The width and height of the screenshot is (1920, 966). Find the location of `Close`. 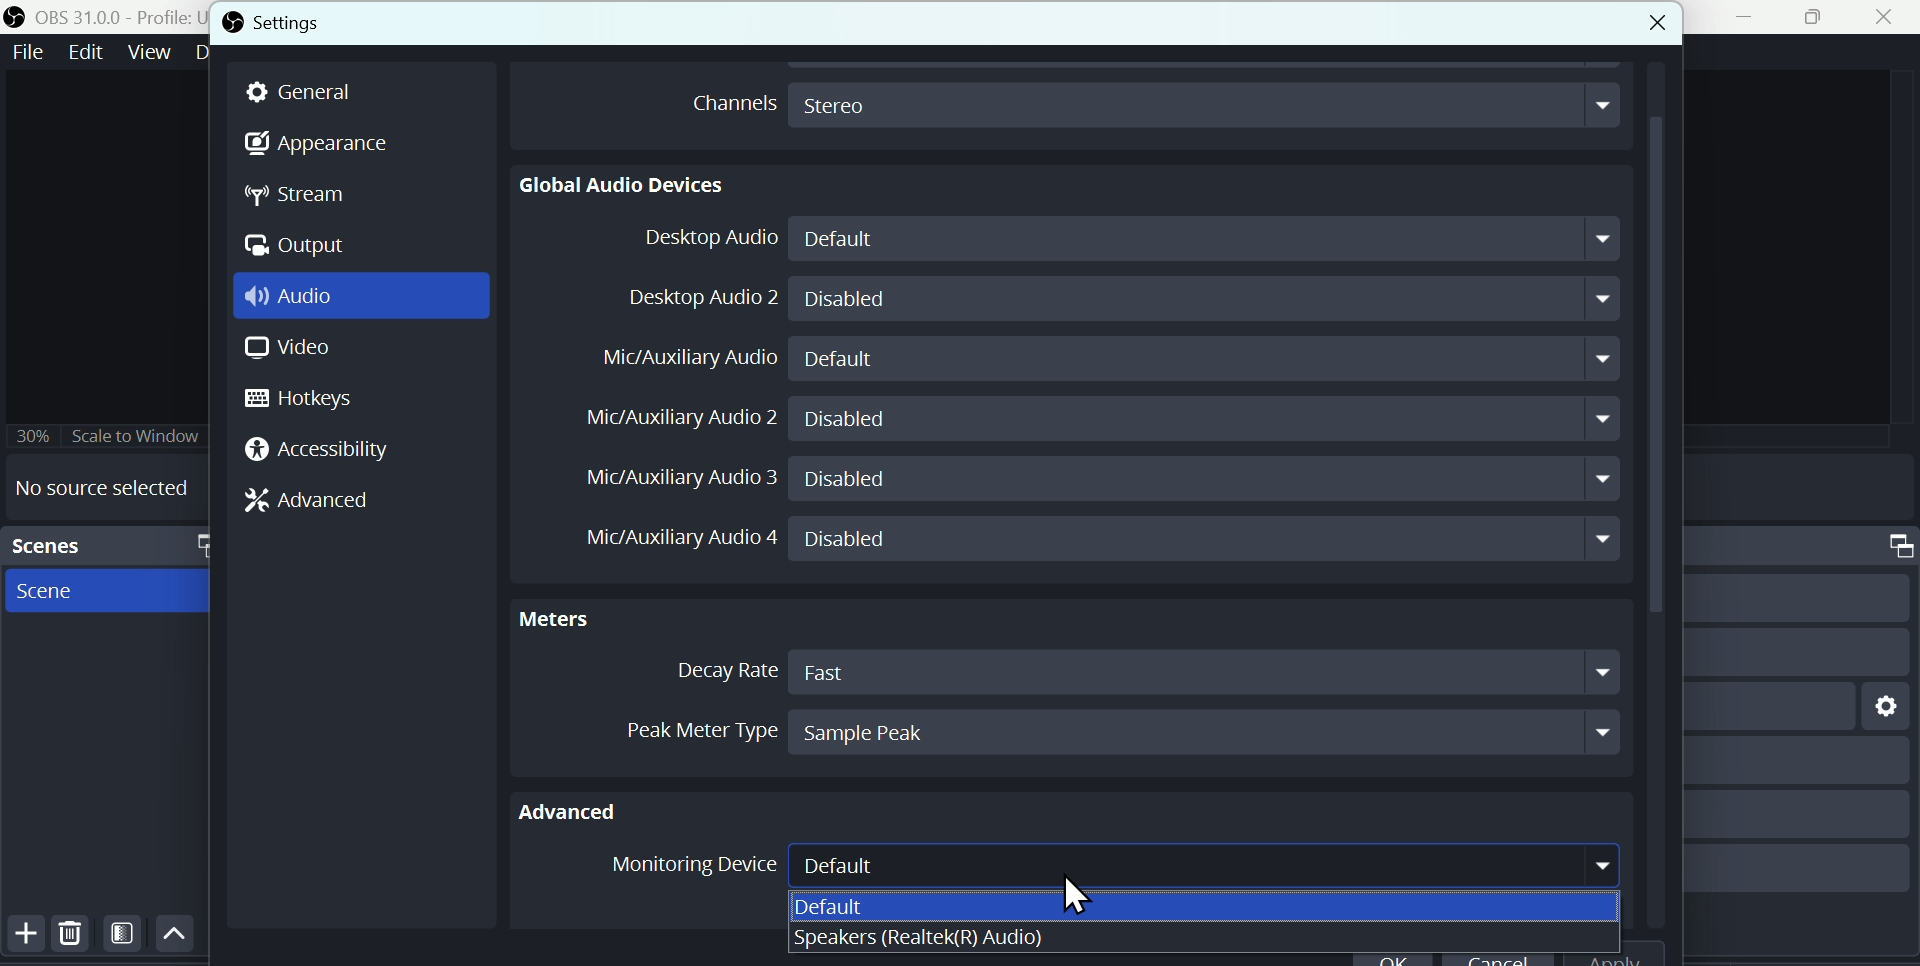

Close is located at coordinates (1884, 19).